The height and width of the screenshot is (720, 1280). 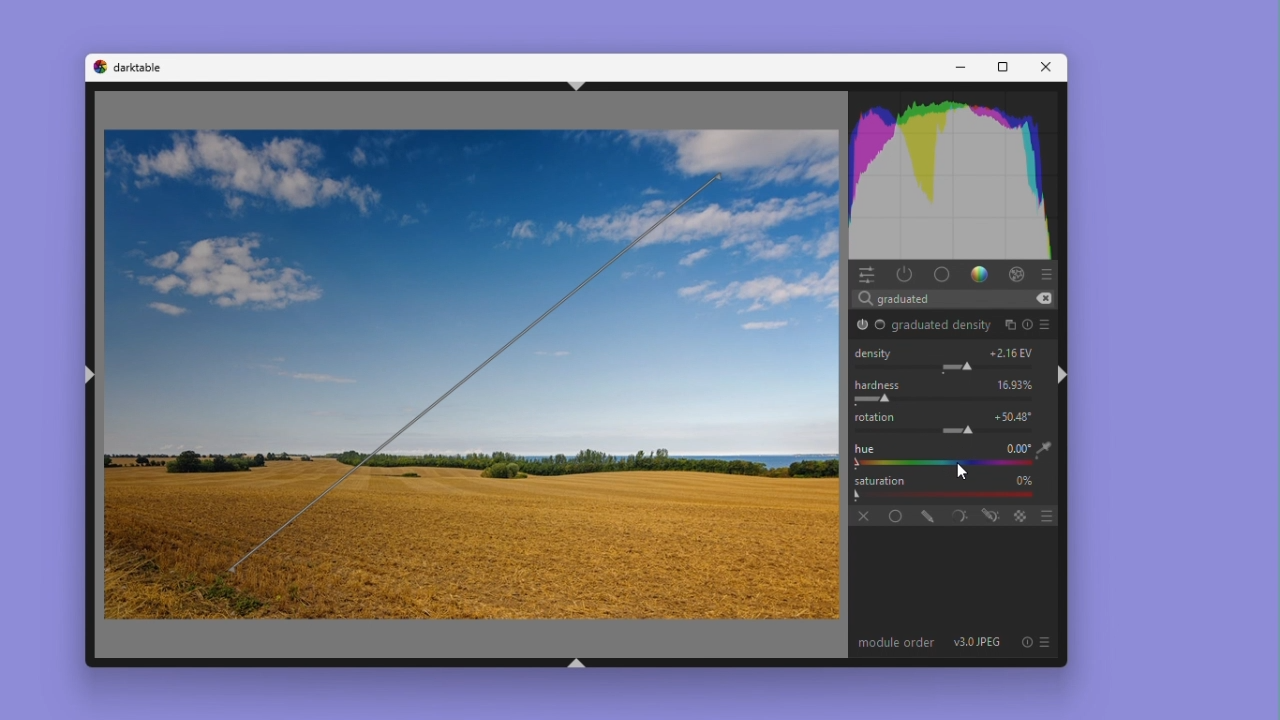 What do you see at coordinates (890, 514) in the screenshot?
I see `Uniformly` at bounding box center [890, 514].